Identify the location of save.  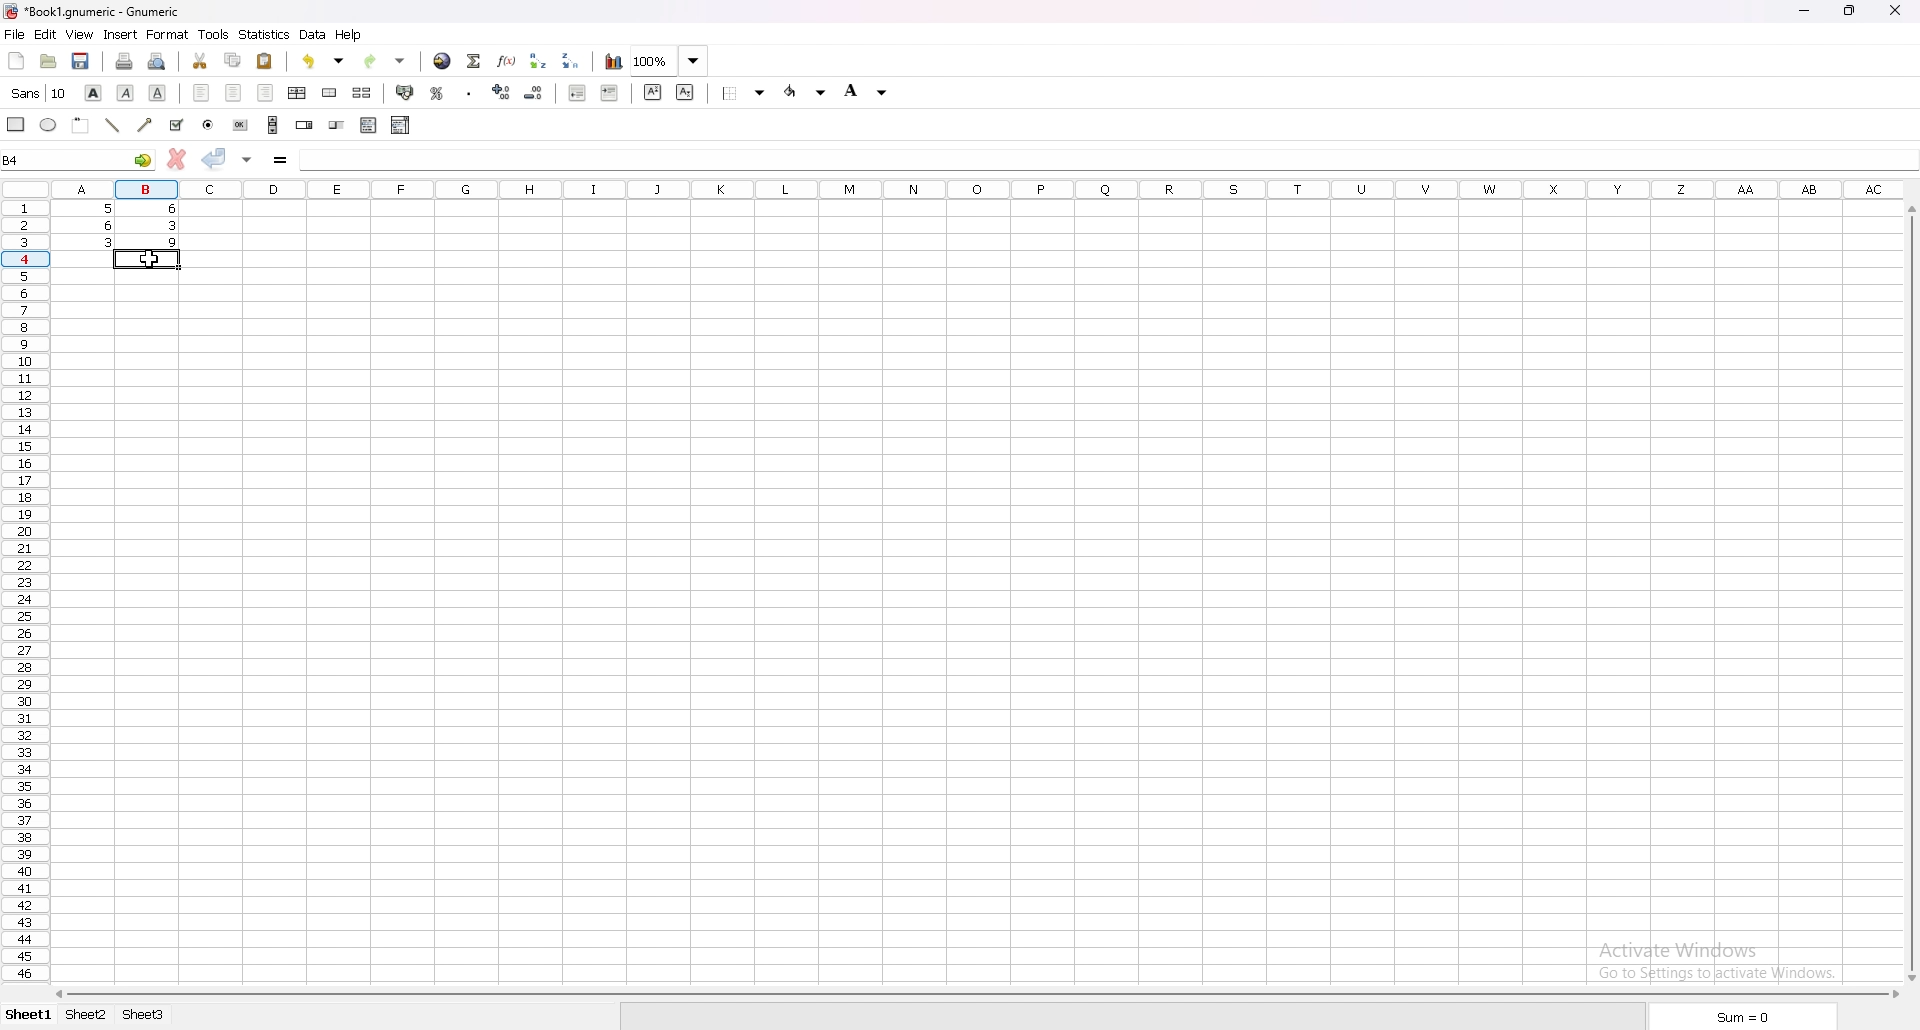
(82, 62).